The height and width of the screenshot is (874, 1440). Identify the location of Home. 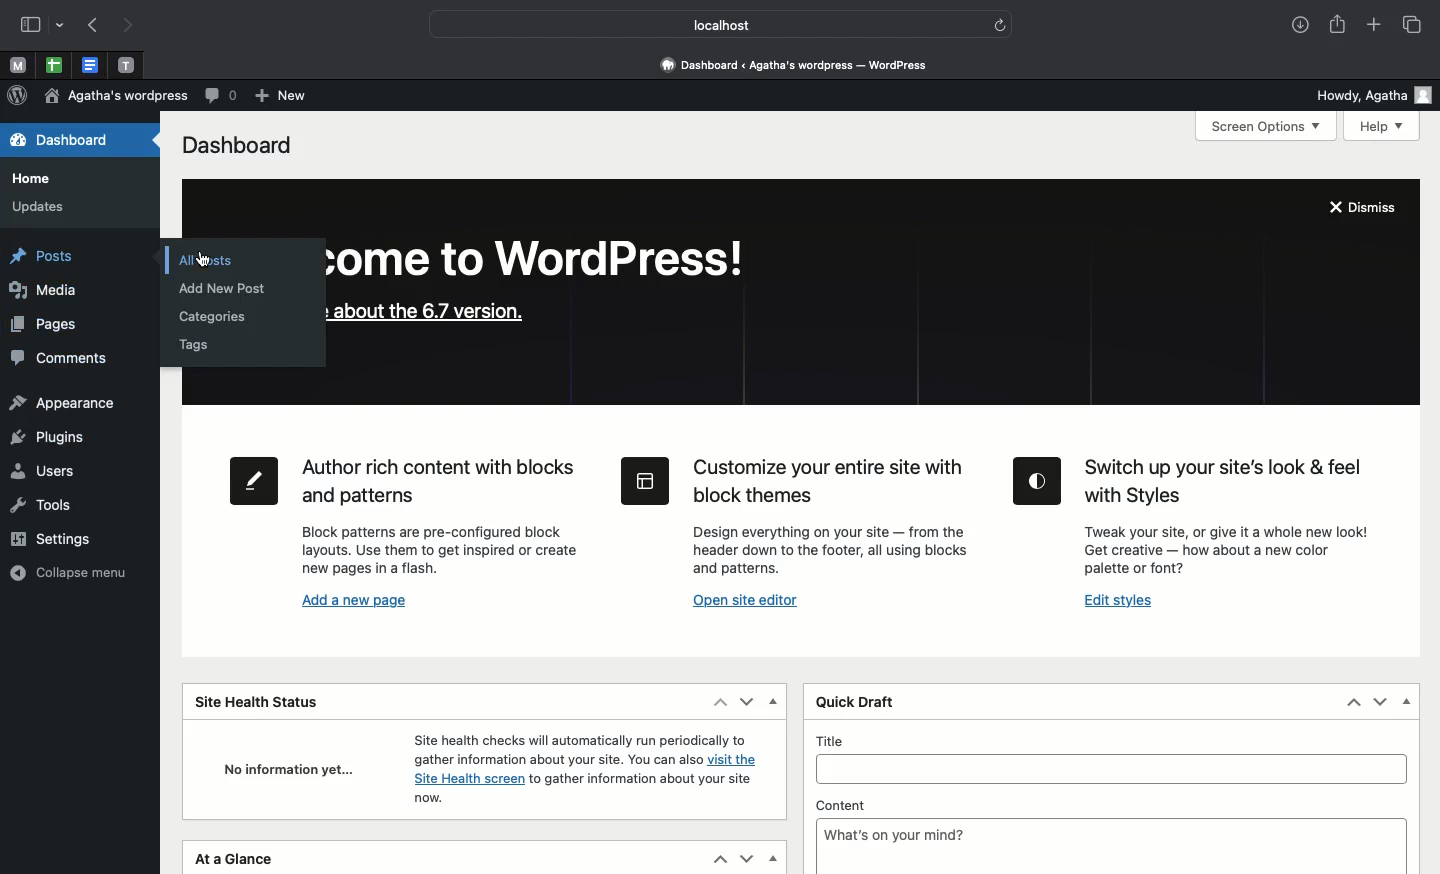
(31, 180).